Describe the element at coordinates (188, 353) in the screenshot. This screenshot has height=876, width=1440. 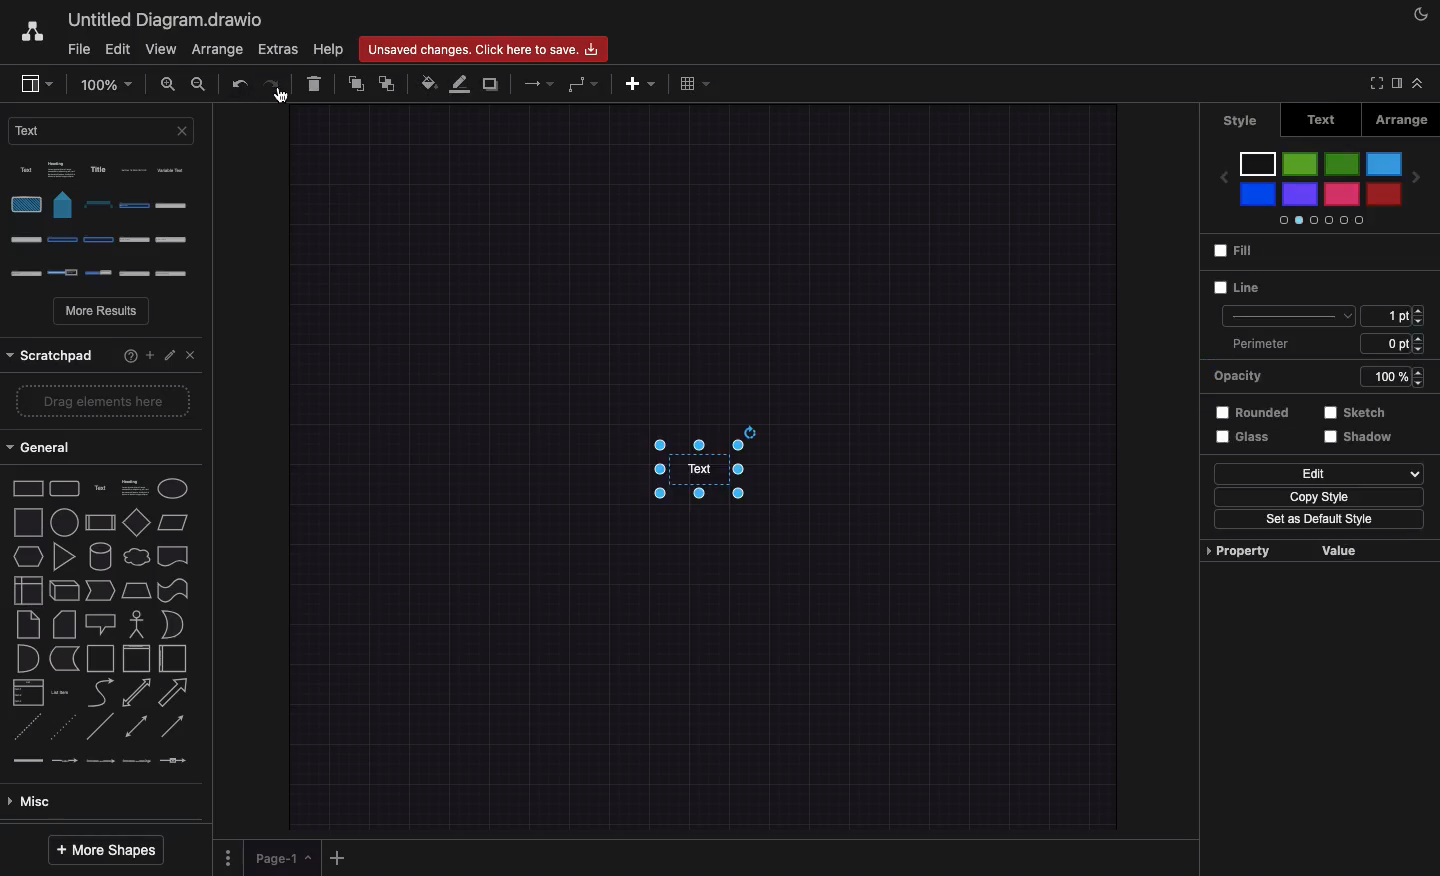
I see `Close` at that location.